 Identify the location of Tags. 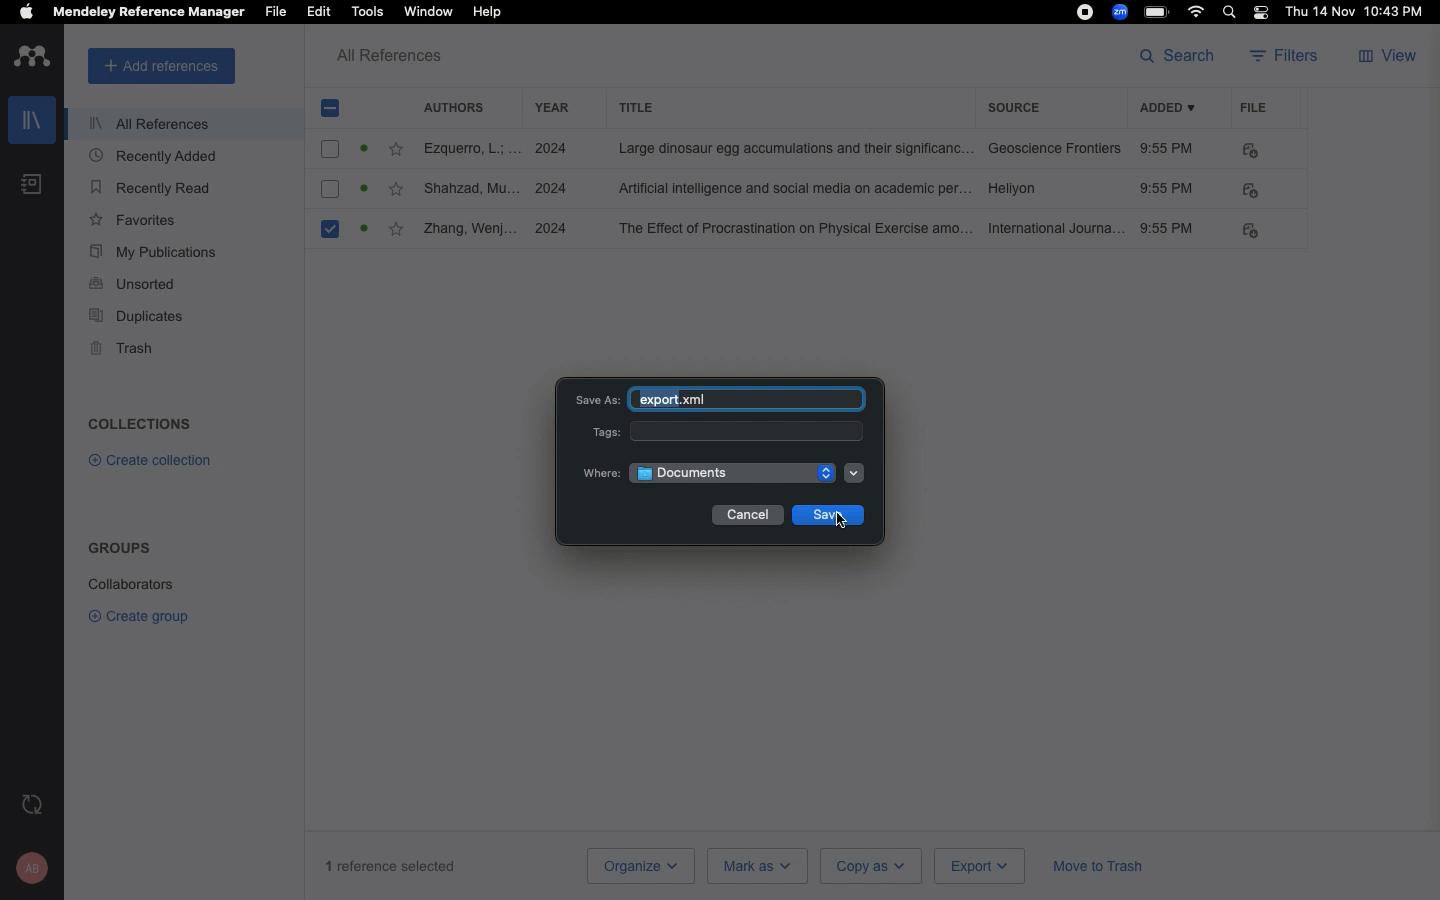
(604, 434).